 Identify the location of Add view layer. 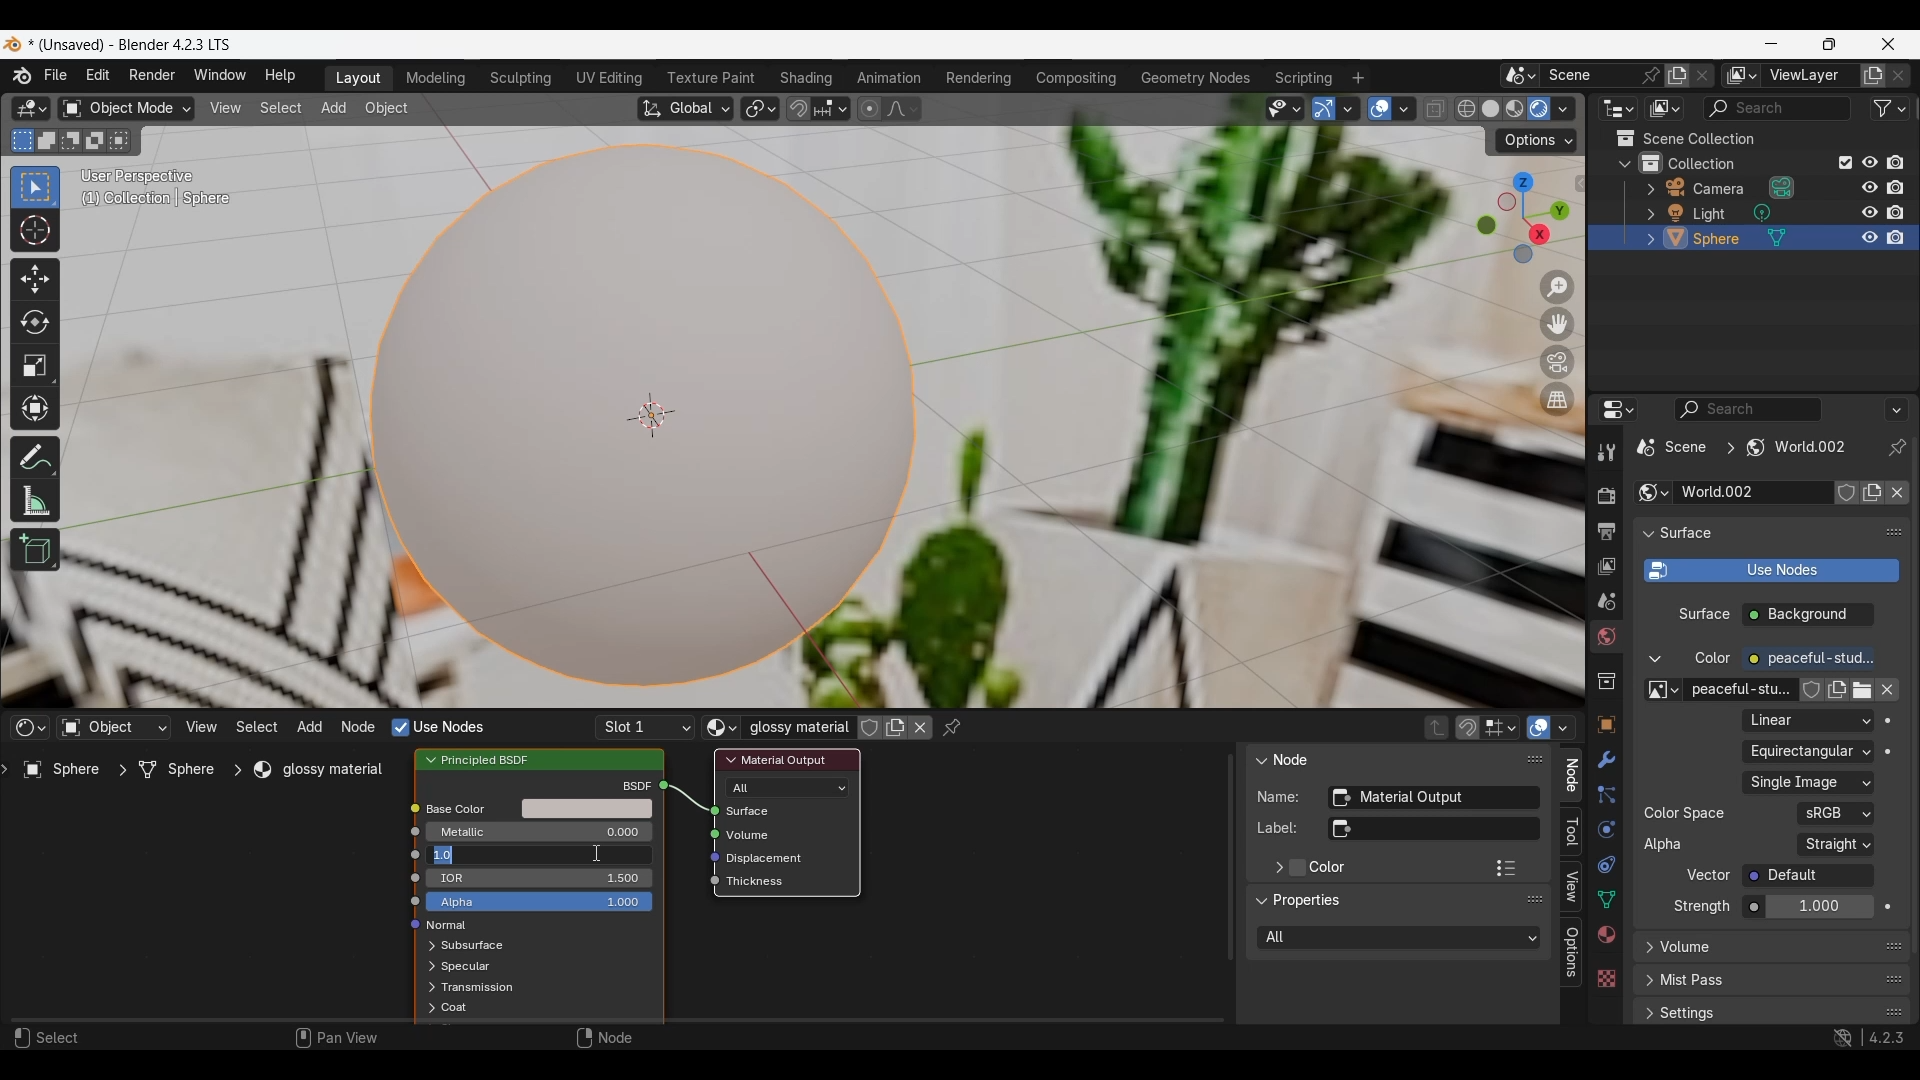
(1873, 75).